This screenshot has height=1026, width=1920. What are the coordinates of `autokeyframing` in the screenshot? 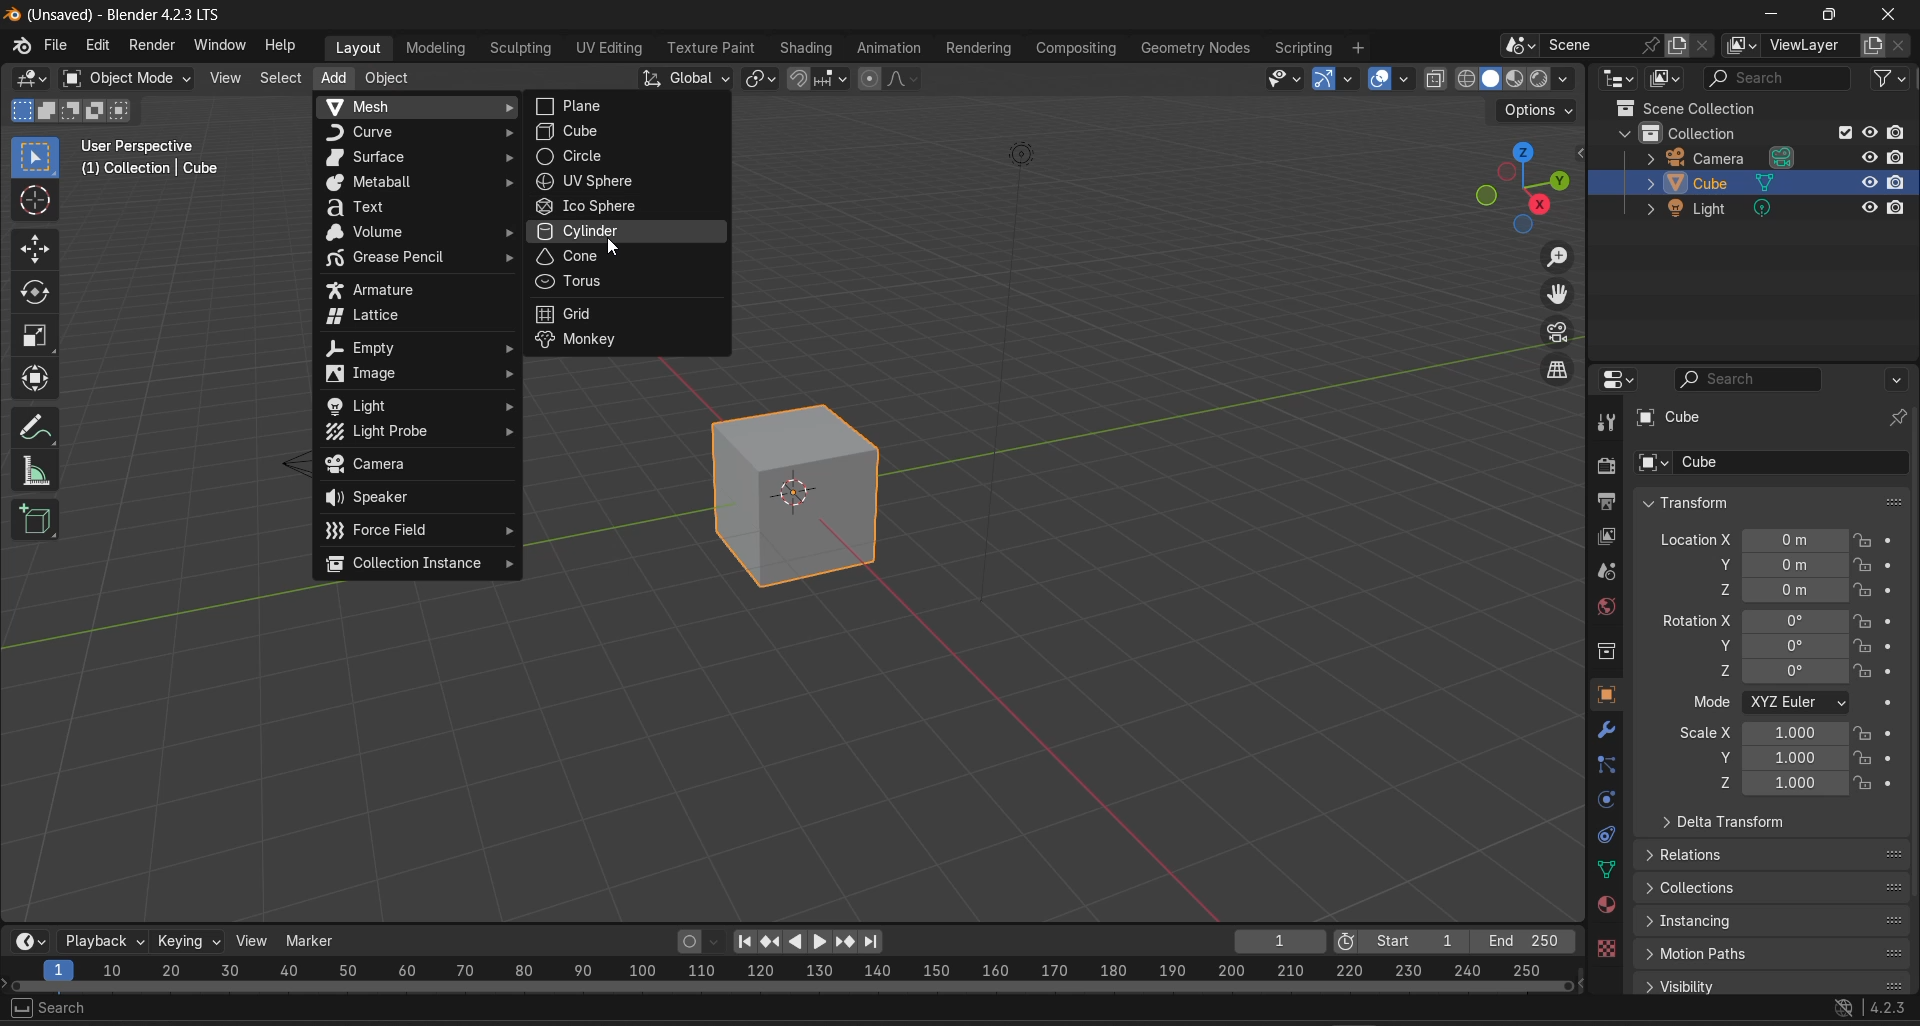 It's located at (717, 942).